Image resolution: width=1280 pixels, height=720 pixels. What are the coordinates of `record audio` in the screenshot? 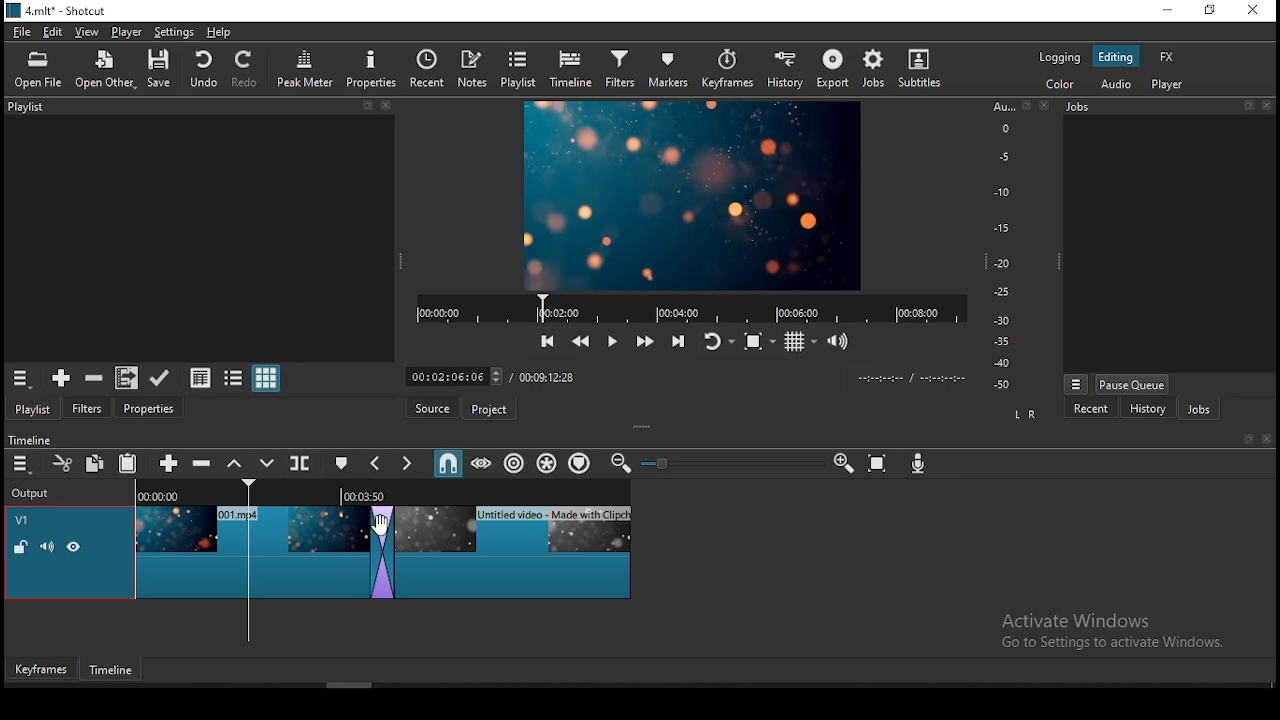 It's located at (918, 464).